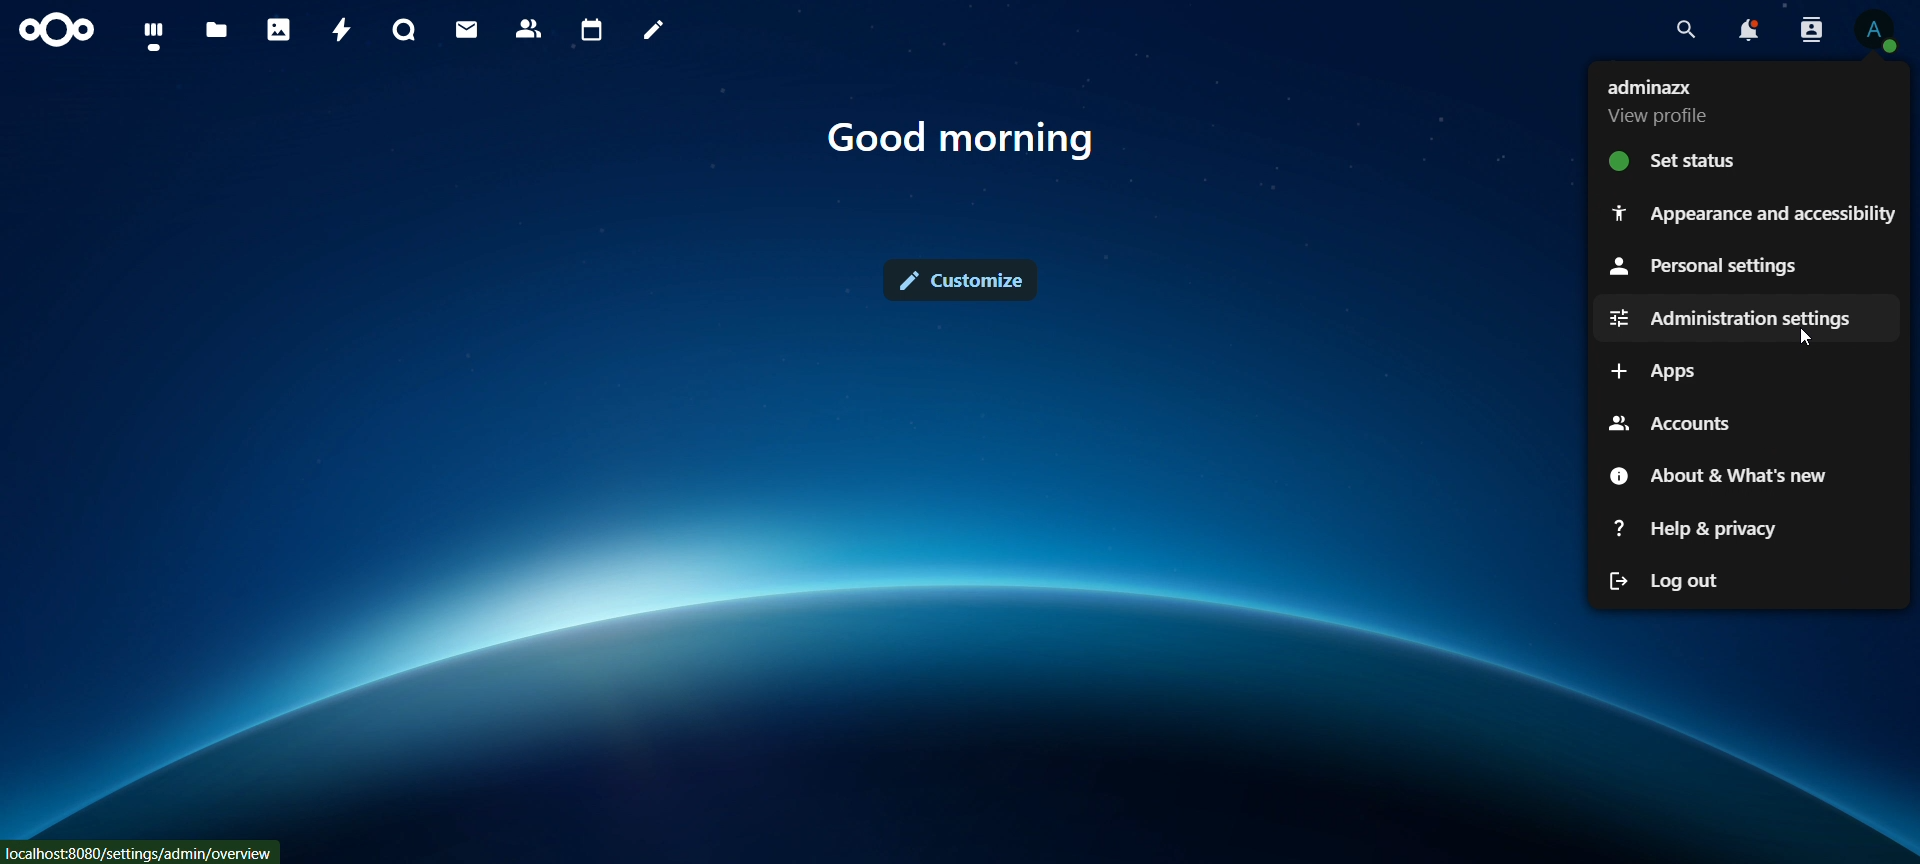 Image resolution: width=1920 pixels, height=864 pixels. What do you see at coordinates (1708, 533) in the screenshot?
I see `help & privacy` at bounding box center [1708, 533].